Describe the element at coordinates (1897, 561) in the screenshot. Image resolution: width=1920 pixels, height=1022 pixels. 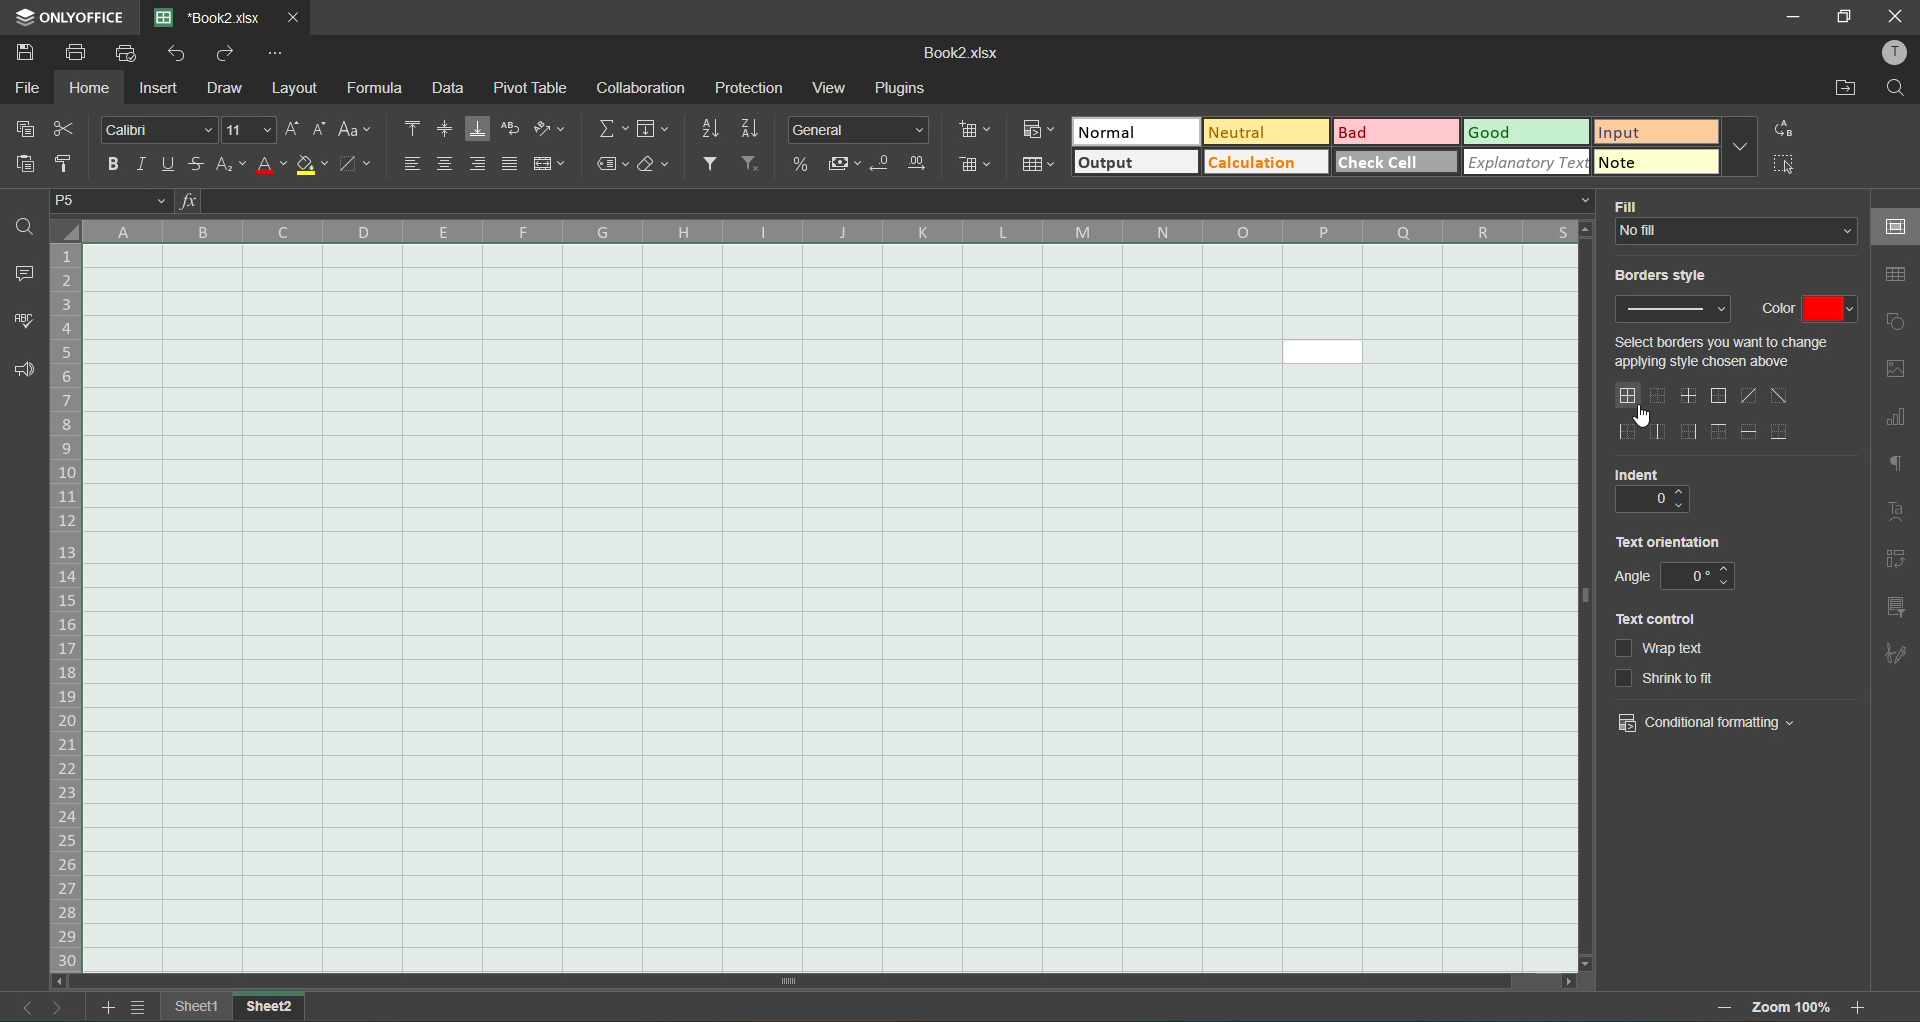
I see `pivot table` at that location.